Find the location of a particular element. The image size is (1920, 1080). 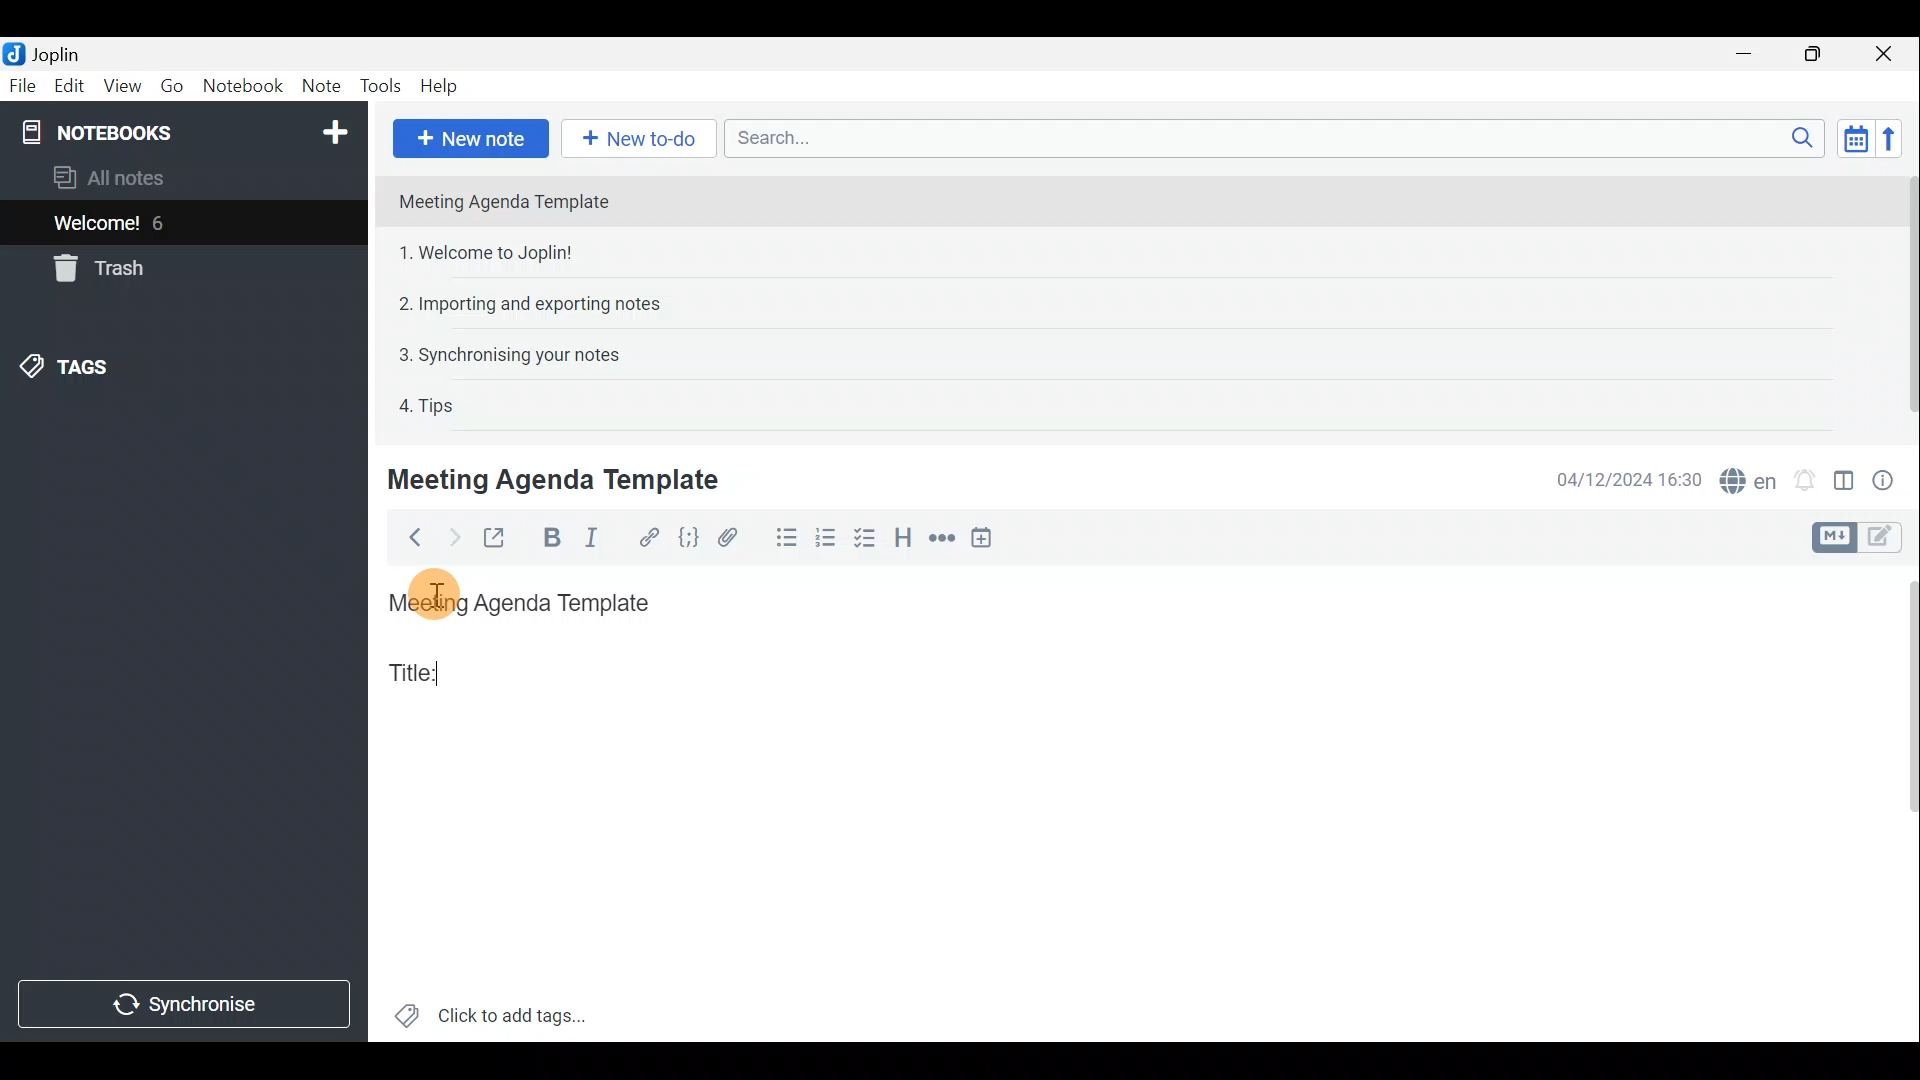

Toggle editors is located at coordinates (1831, 538).